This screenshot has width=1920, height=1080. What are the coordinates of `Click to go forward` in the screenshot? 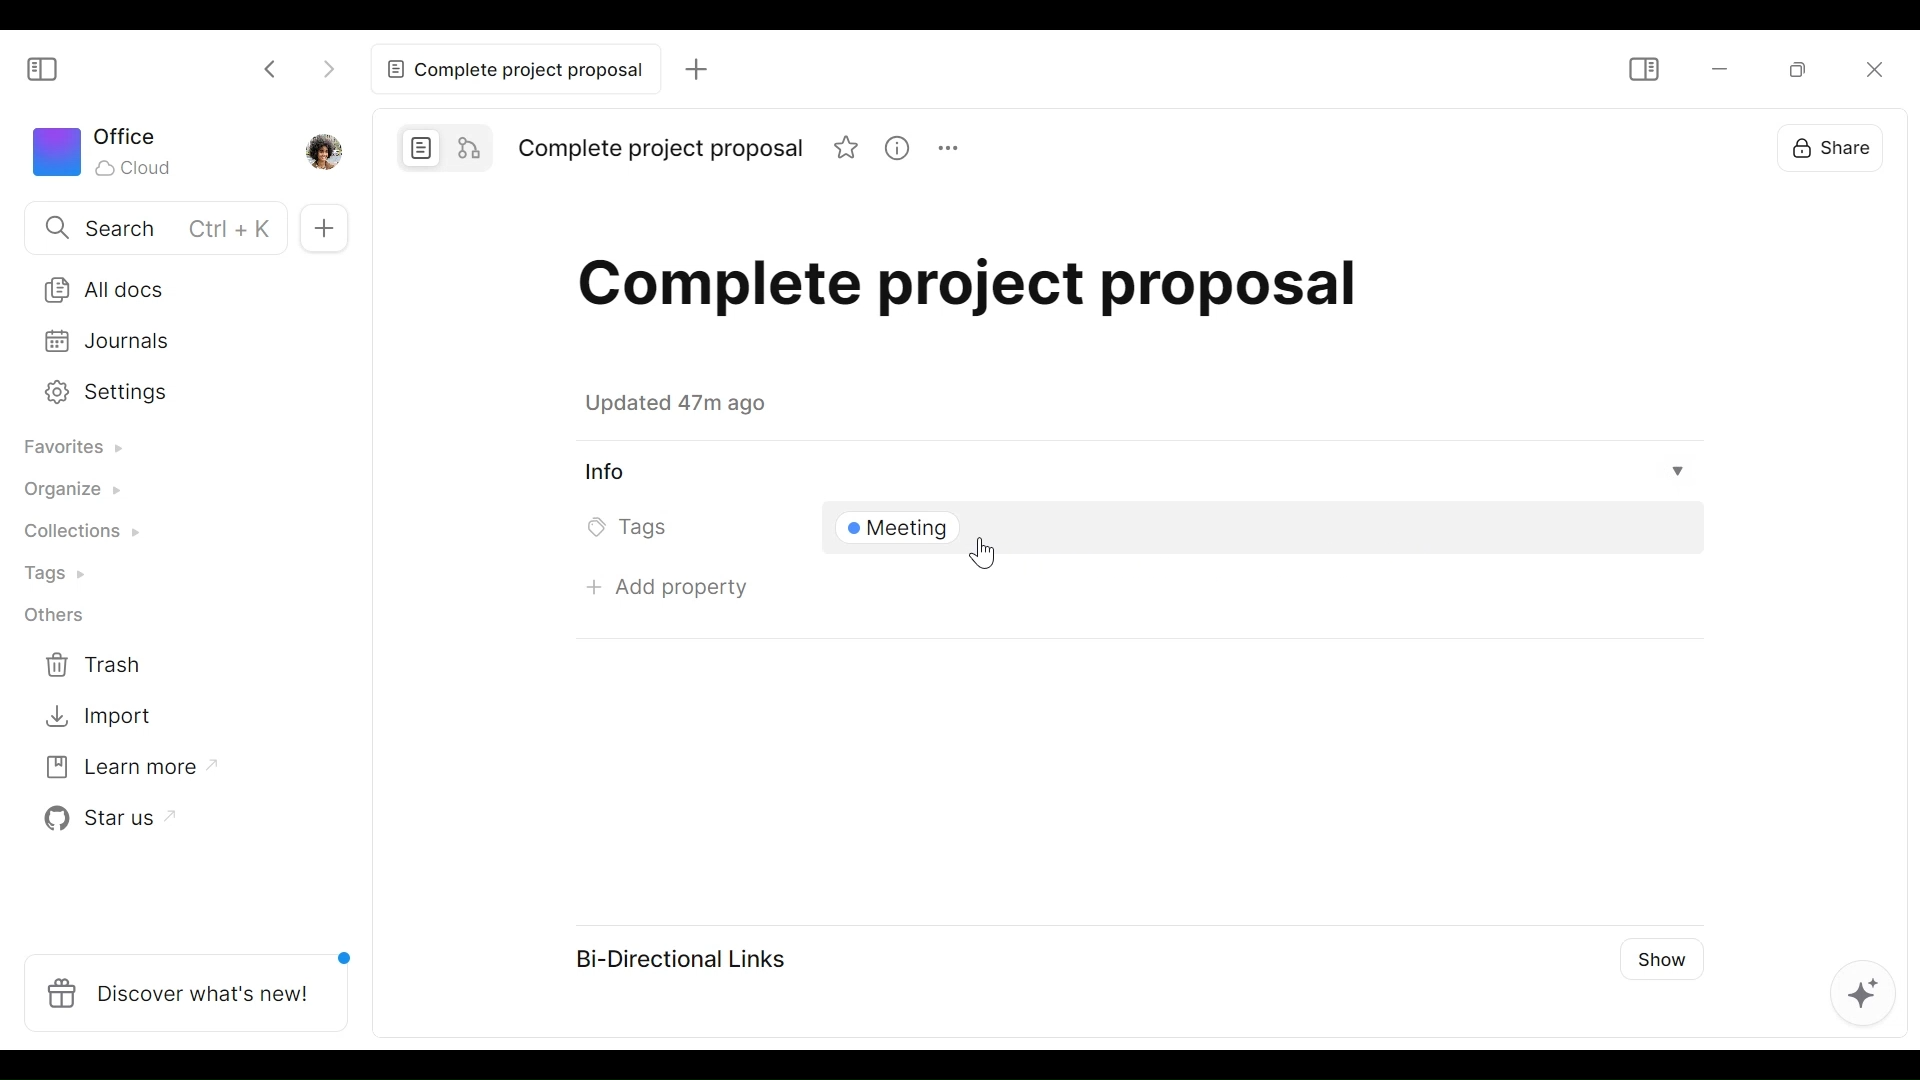 It's located at (328, 66).